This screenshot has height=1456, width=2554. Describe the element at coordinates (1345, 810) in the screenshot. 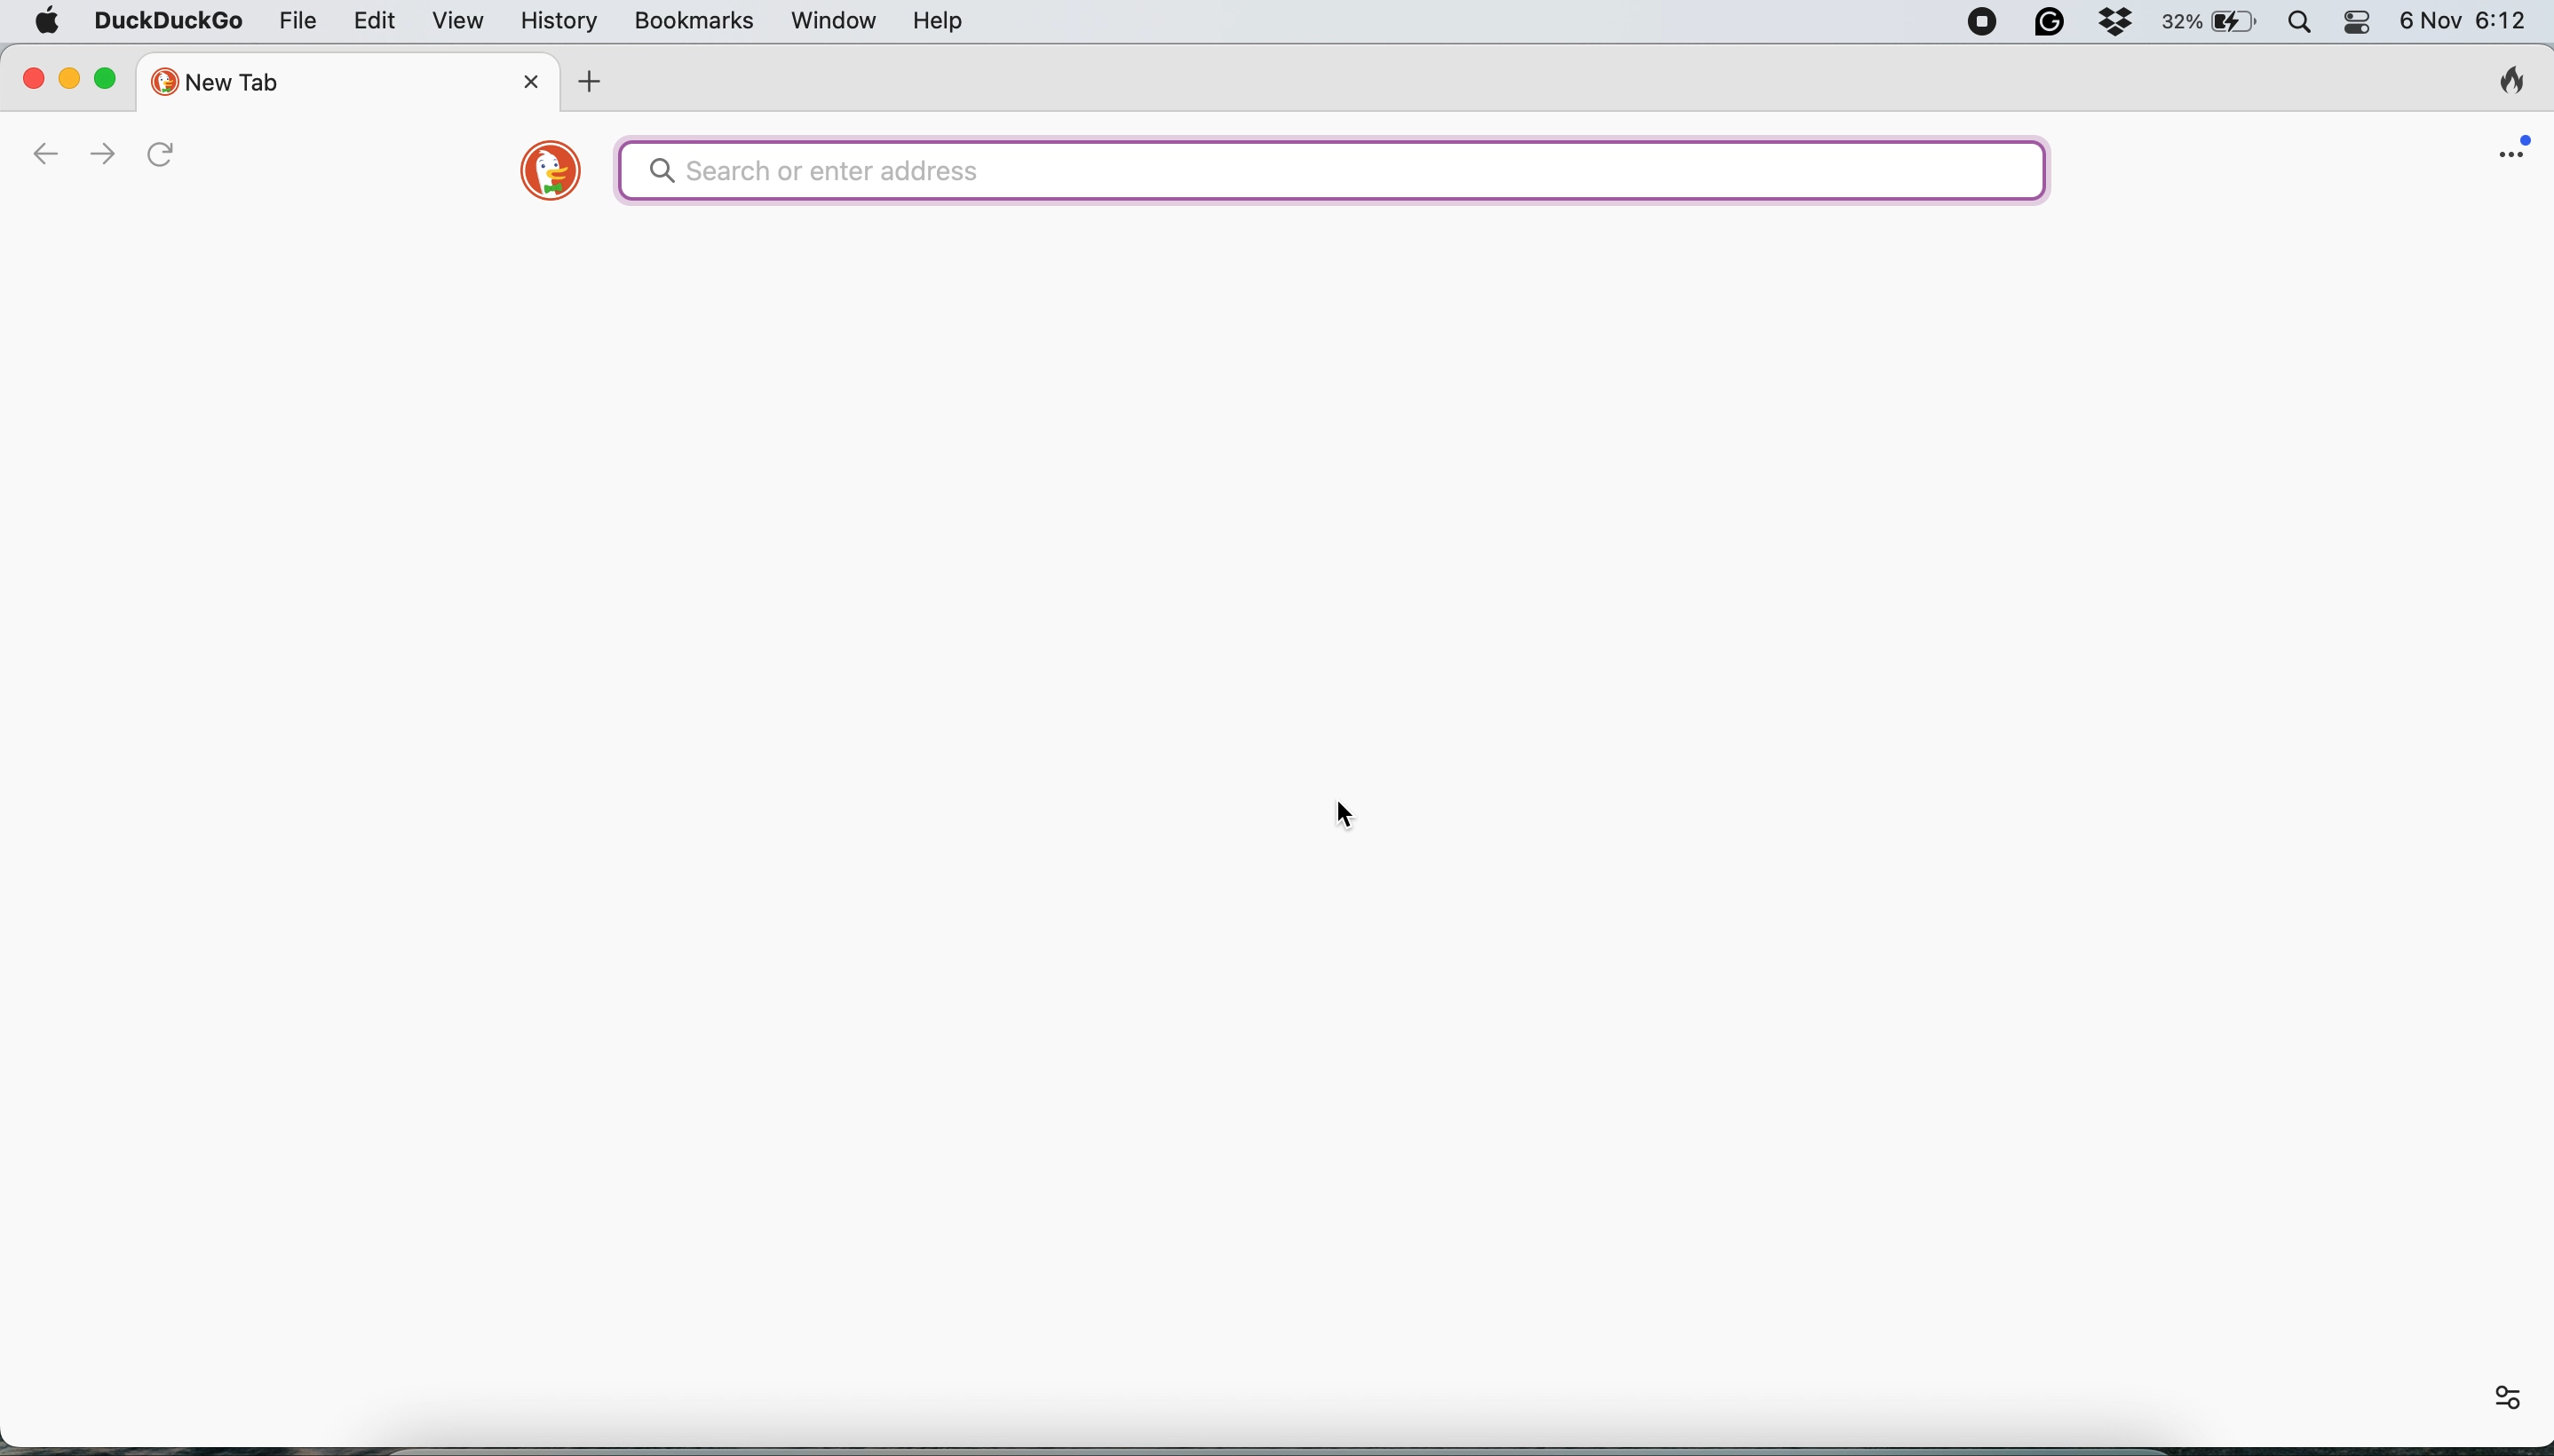

I see `cursor` at that location.